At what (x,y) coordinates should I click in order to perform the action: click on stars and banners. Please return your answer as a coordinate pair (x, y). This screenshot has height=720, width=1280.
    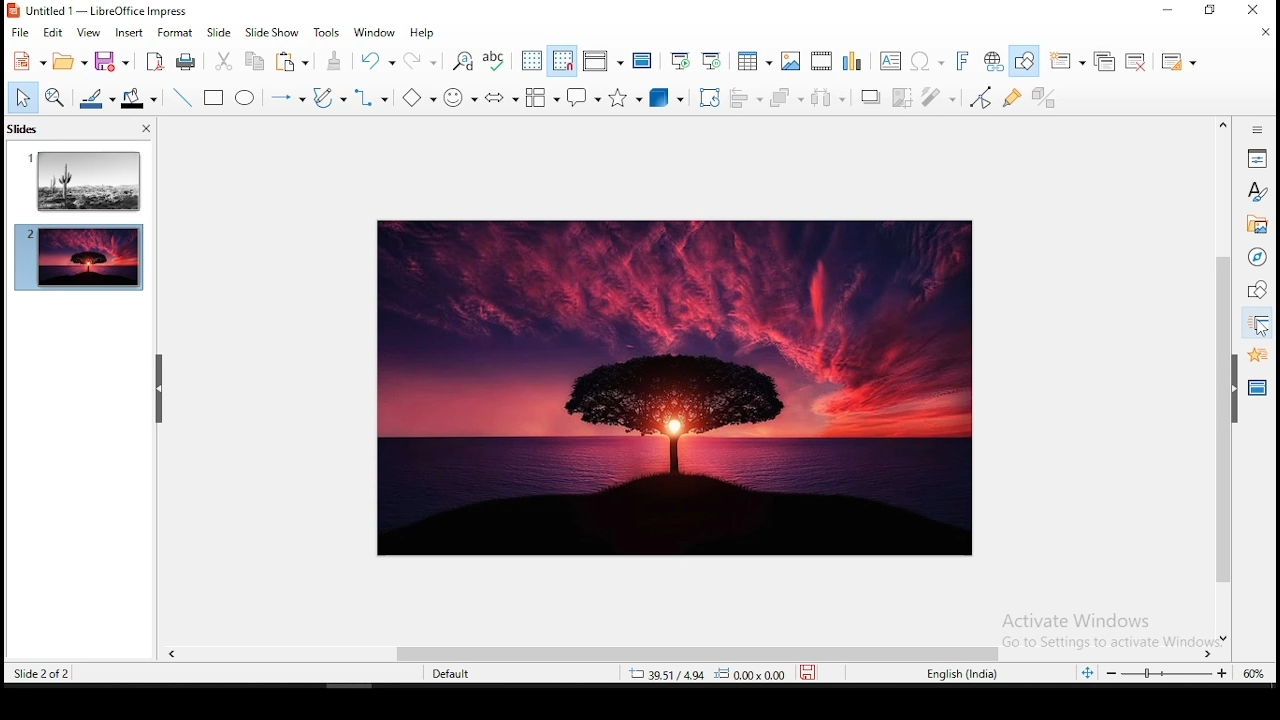
    Looking at the image, I should click on (623, 98).